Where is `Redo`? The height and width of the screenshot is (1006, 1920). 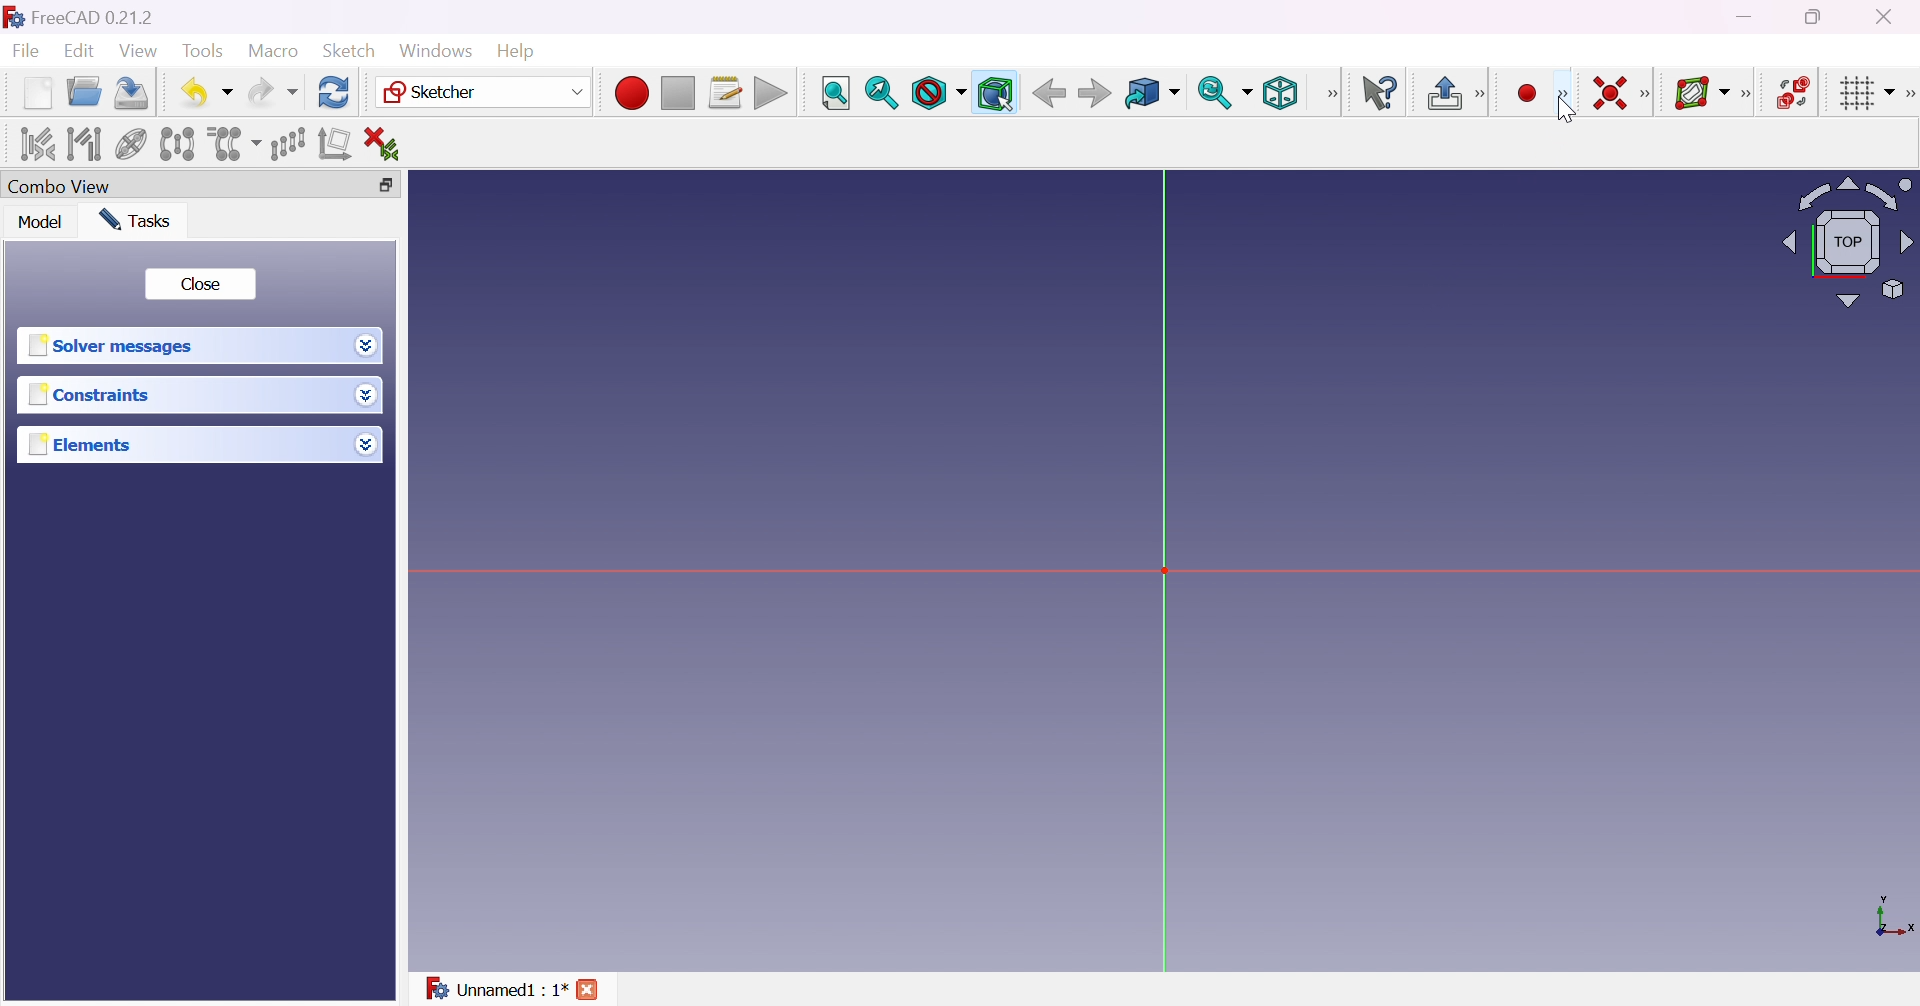
Redo is located at coordinates (273, 92).